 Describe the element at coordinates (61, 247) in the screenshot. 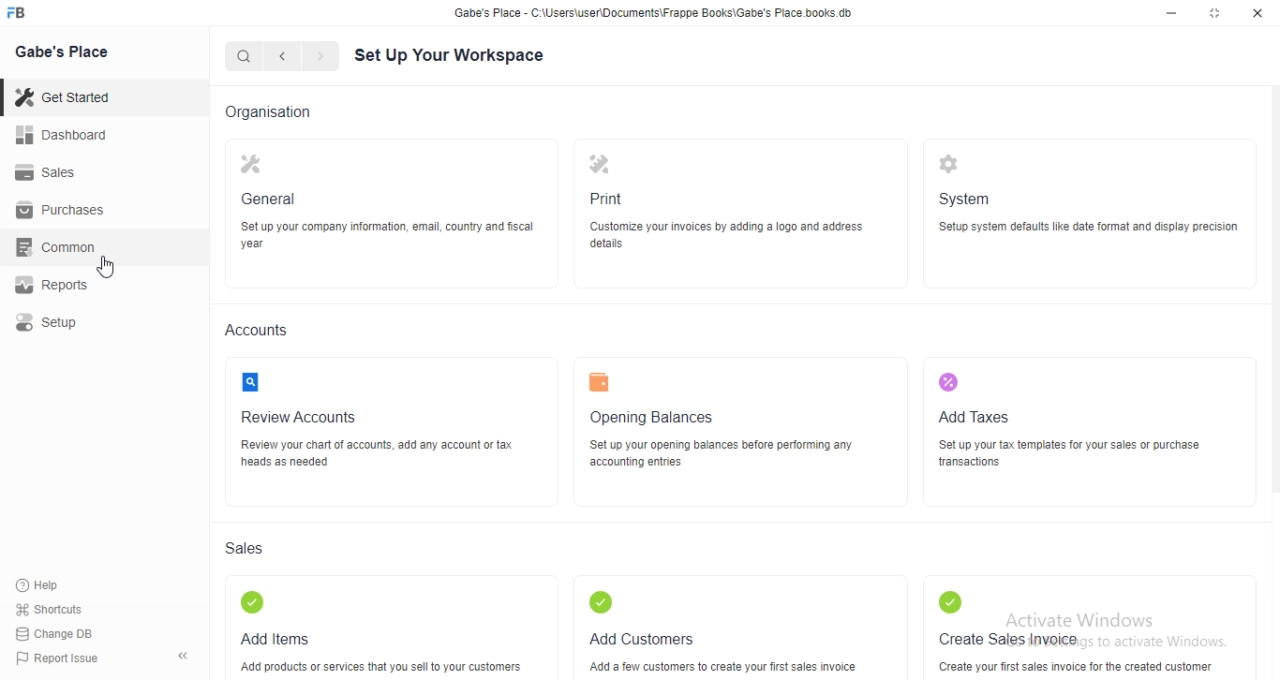

I see `Common` at that location.